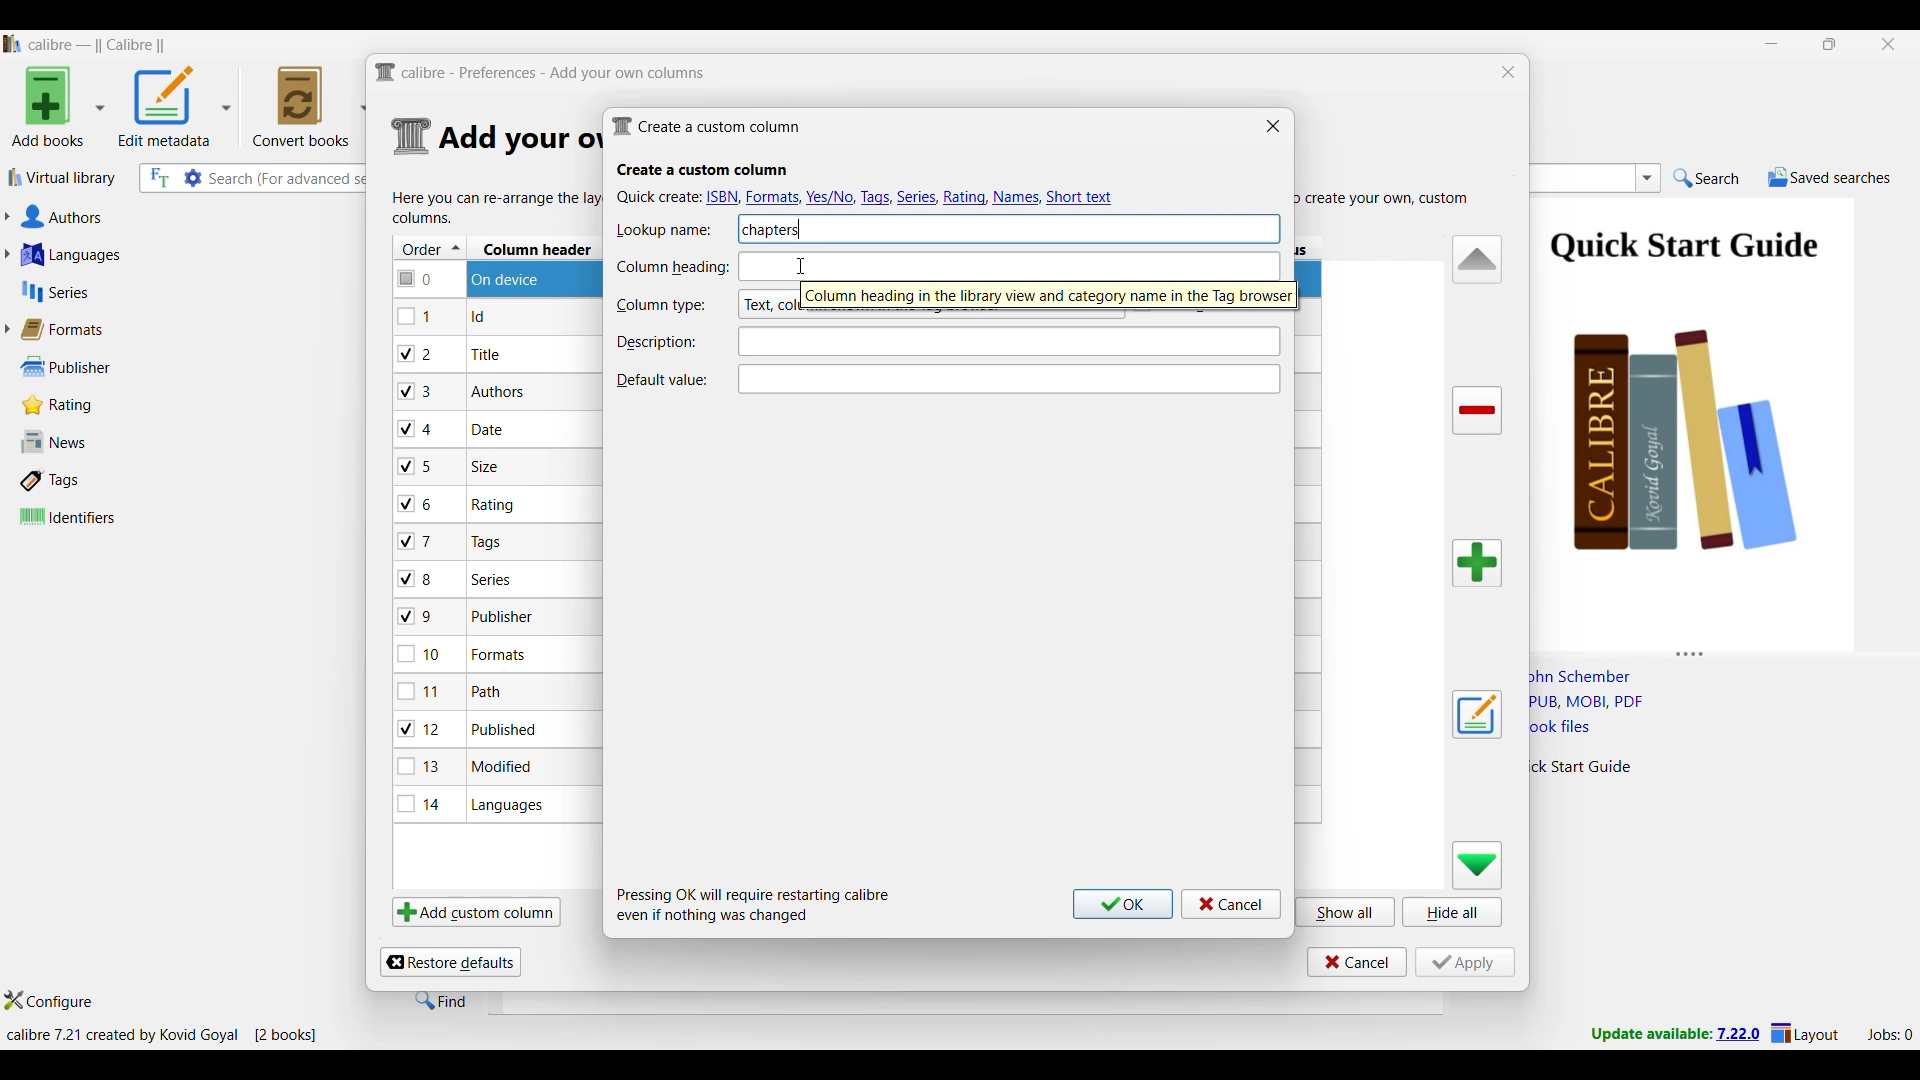 The height and width of the screenshot is (1080, 1920). What do you see at coordinates (868, 196) in the screenshot?
I see `Quick create options` at bounding box center [868, 196].